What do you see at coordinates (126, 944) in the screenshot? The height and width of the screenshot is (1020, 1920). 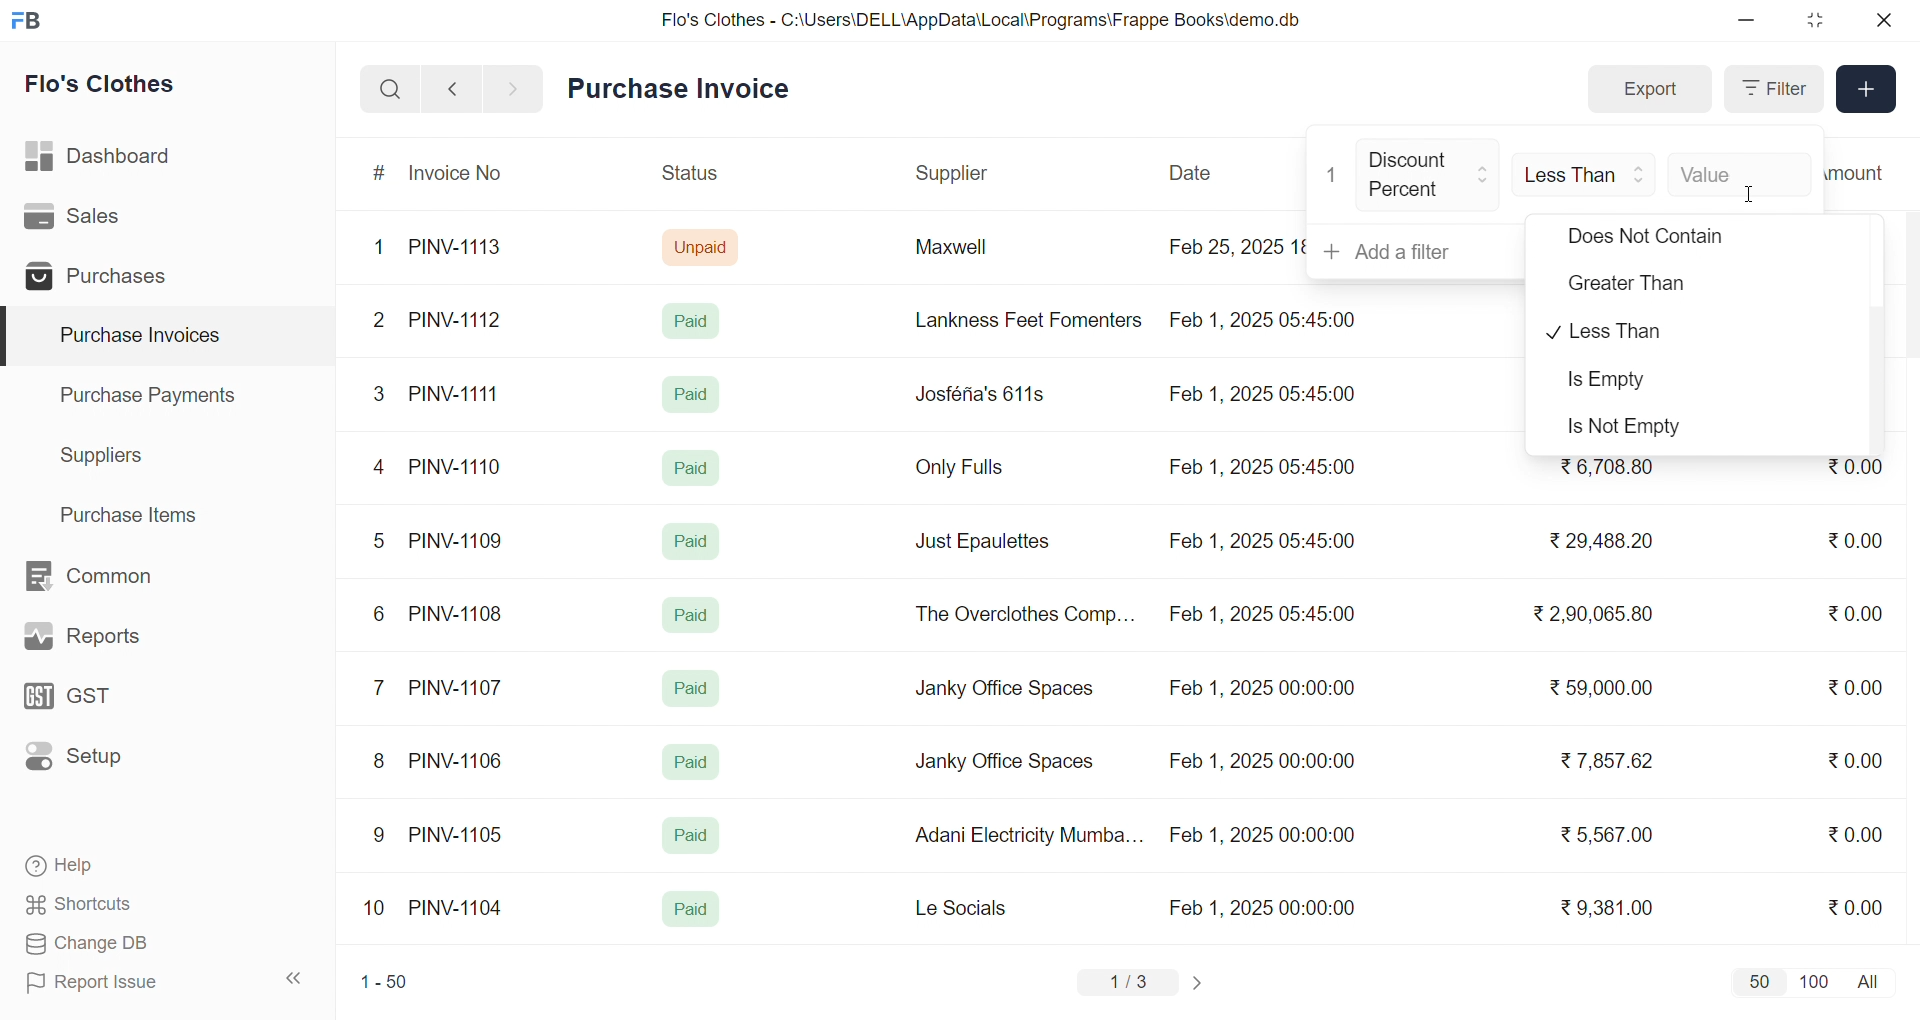 I see `Change DB` at bounding box center [126, 944].